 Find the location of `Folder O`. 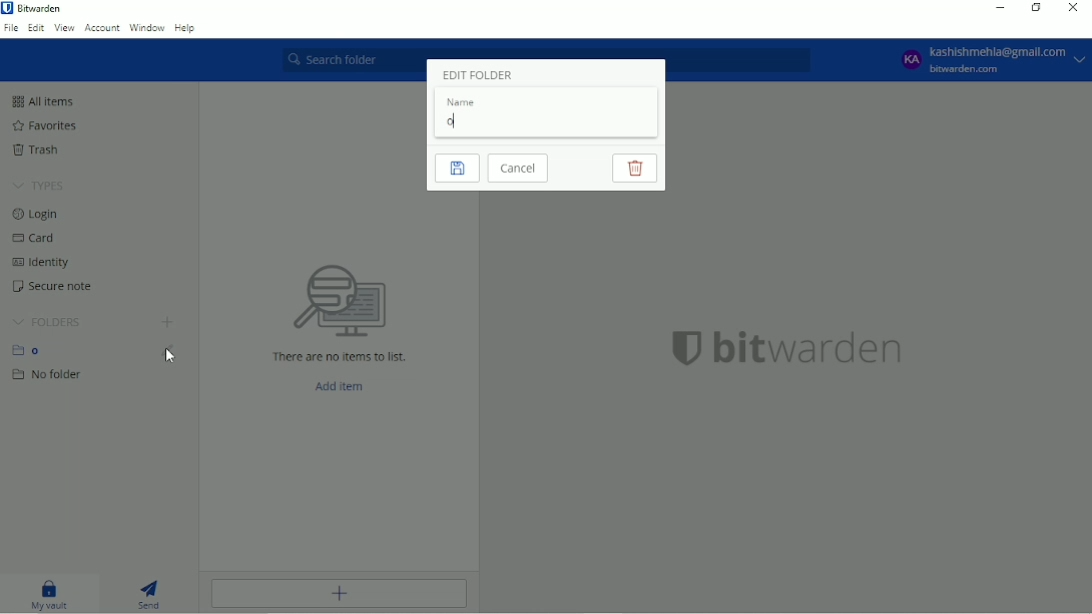

Folder O is located at coordinates (31, 350).